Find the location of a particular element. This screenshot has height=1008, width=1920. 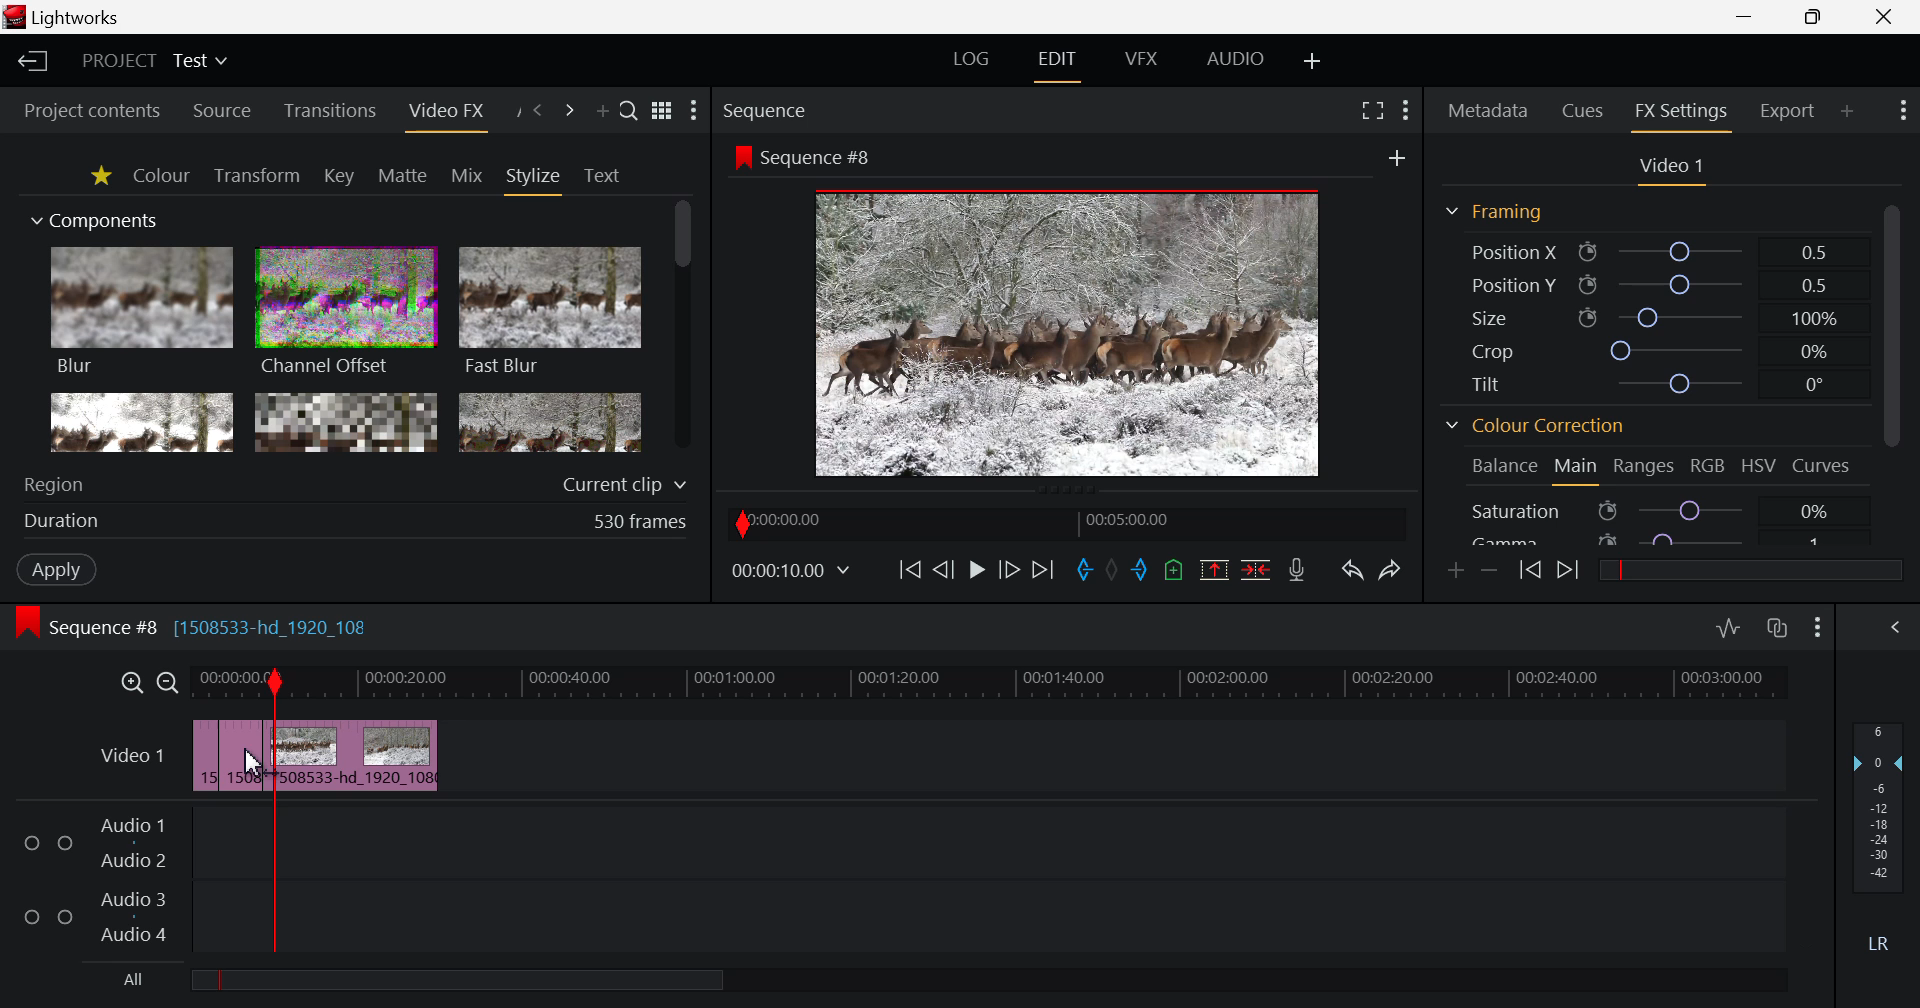

Channel Offset is located at coordinates (346, 314).